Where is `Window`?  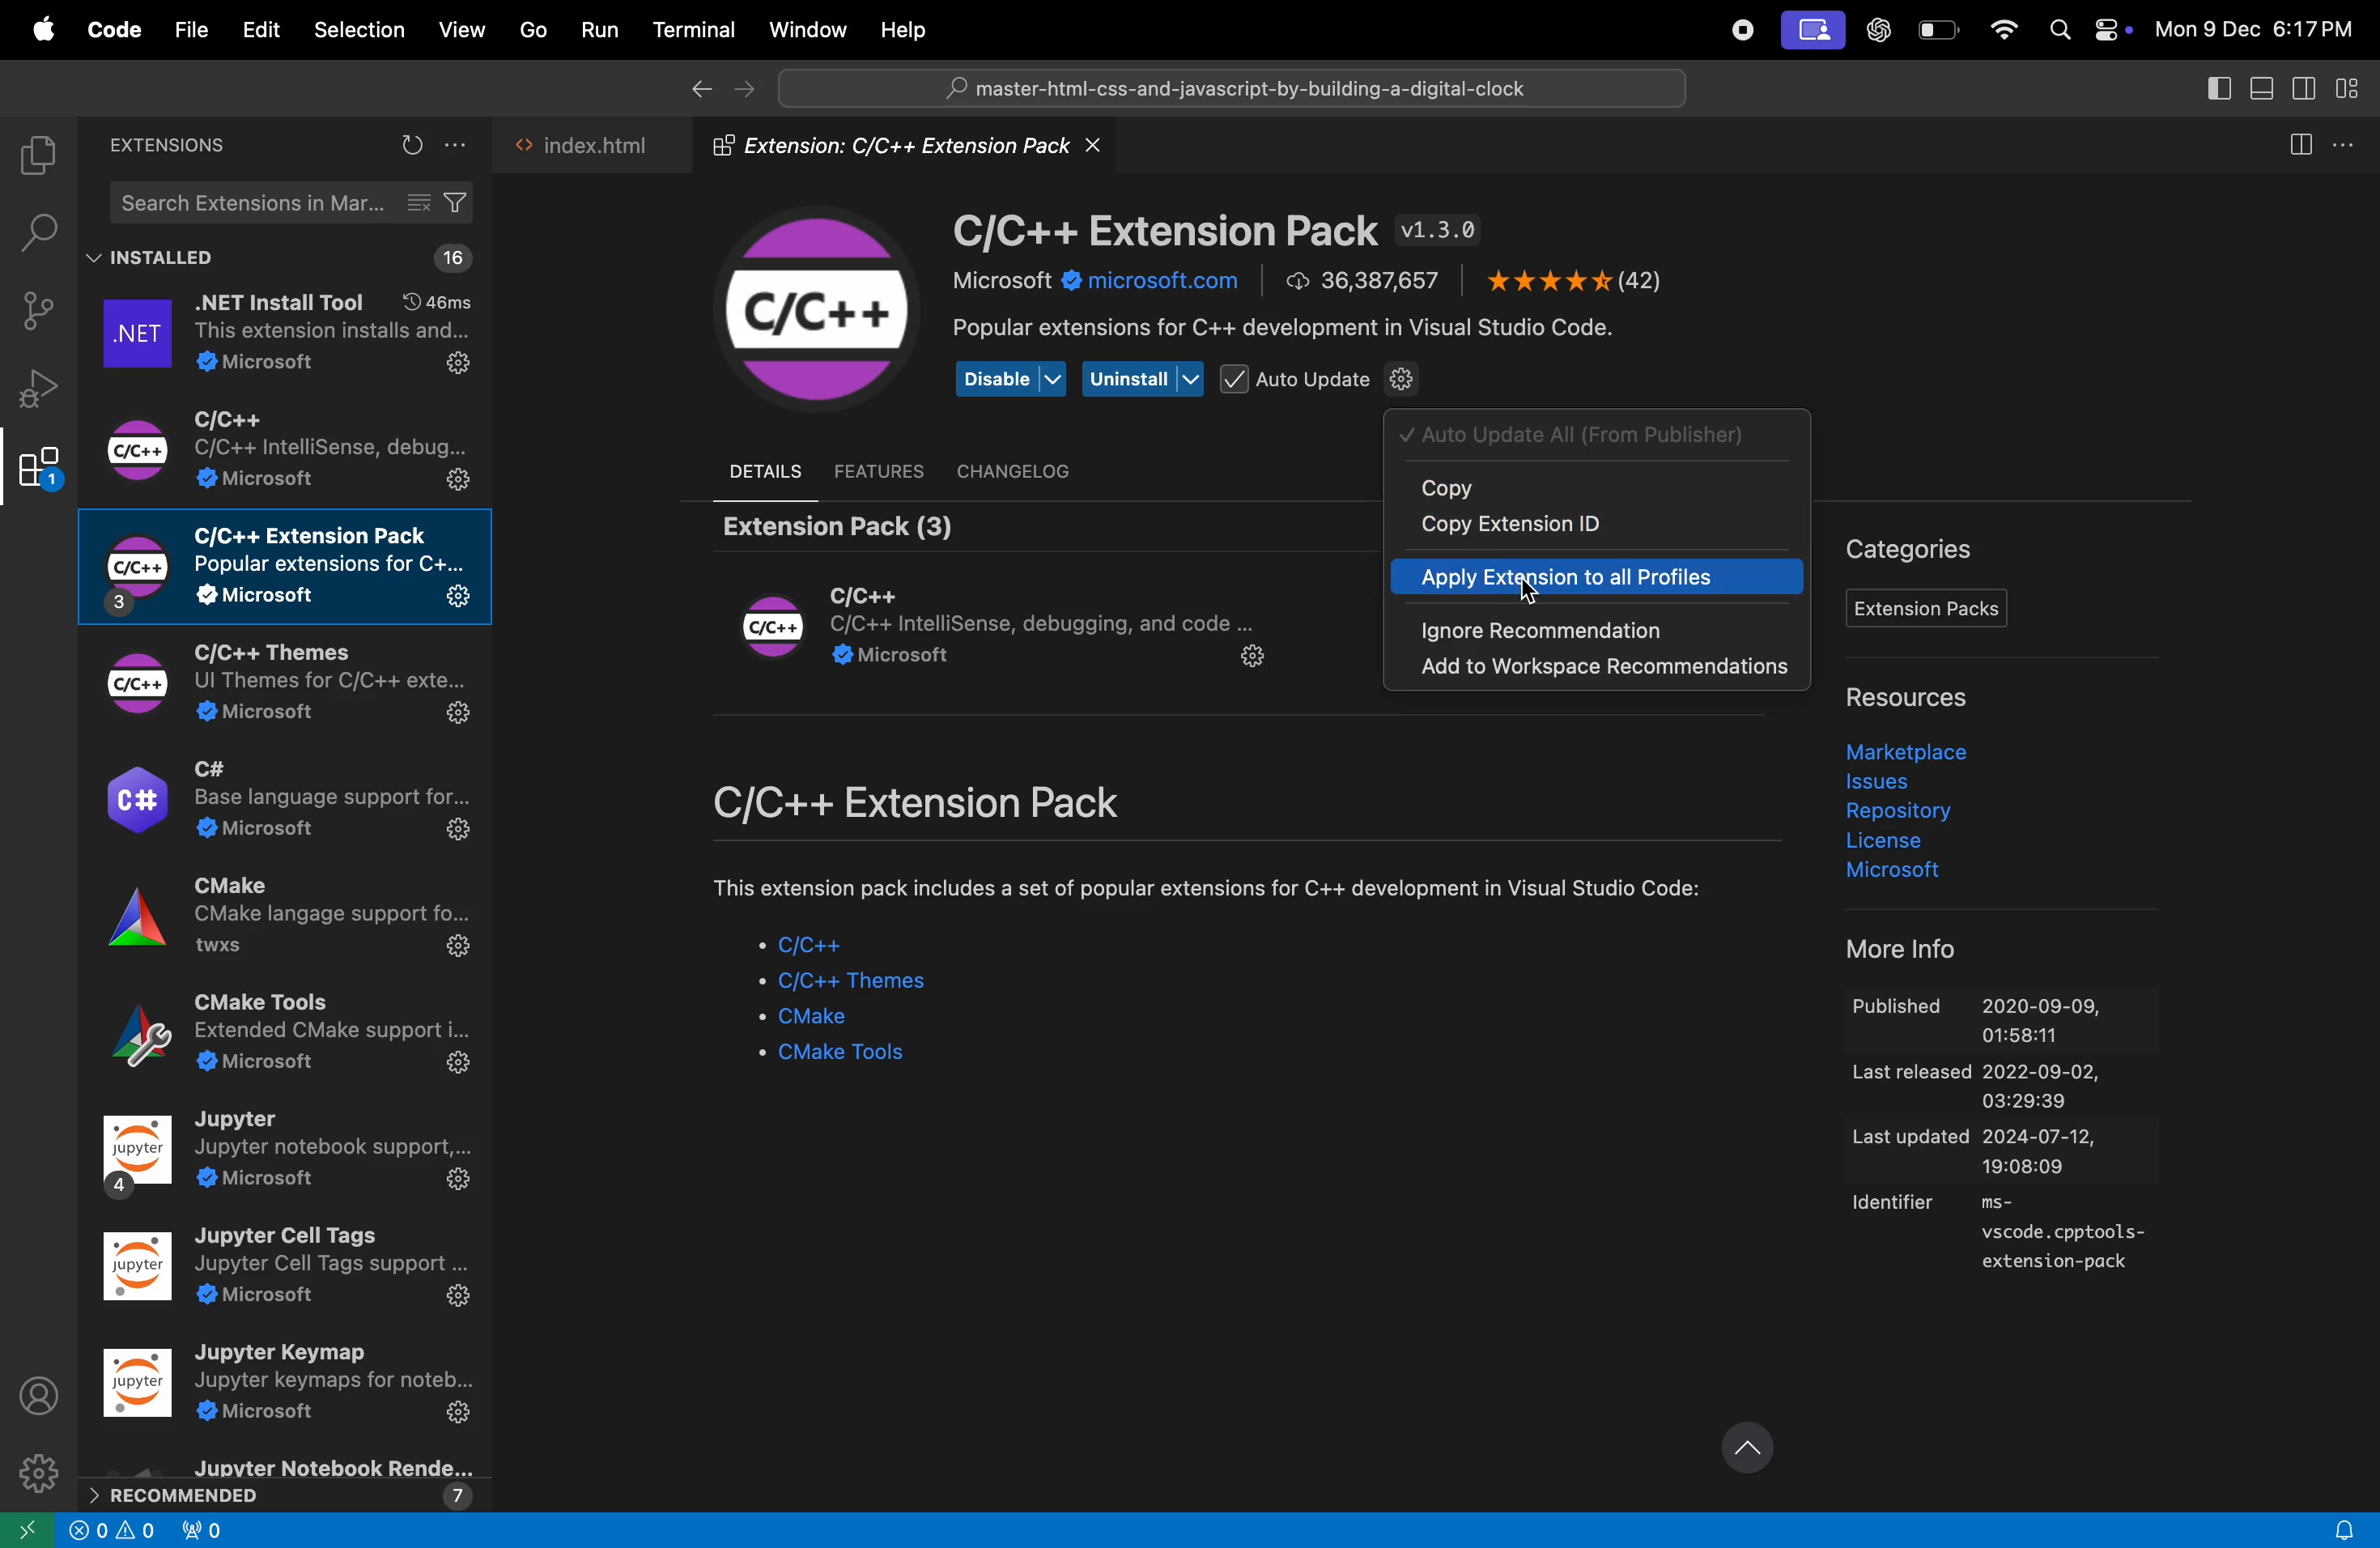
Window is located at coordinates (804, 27).